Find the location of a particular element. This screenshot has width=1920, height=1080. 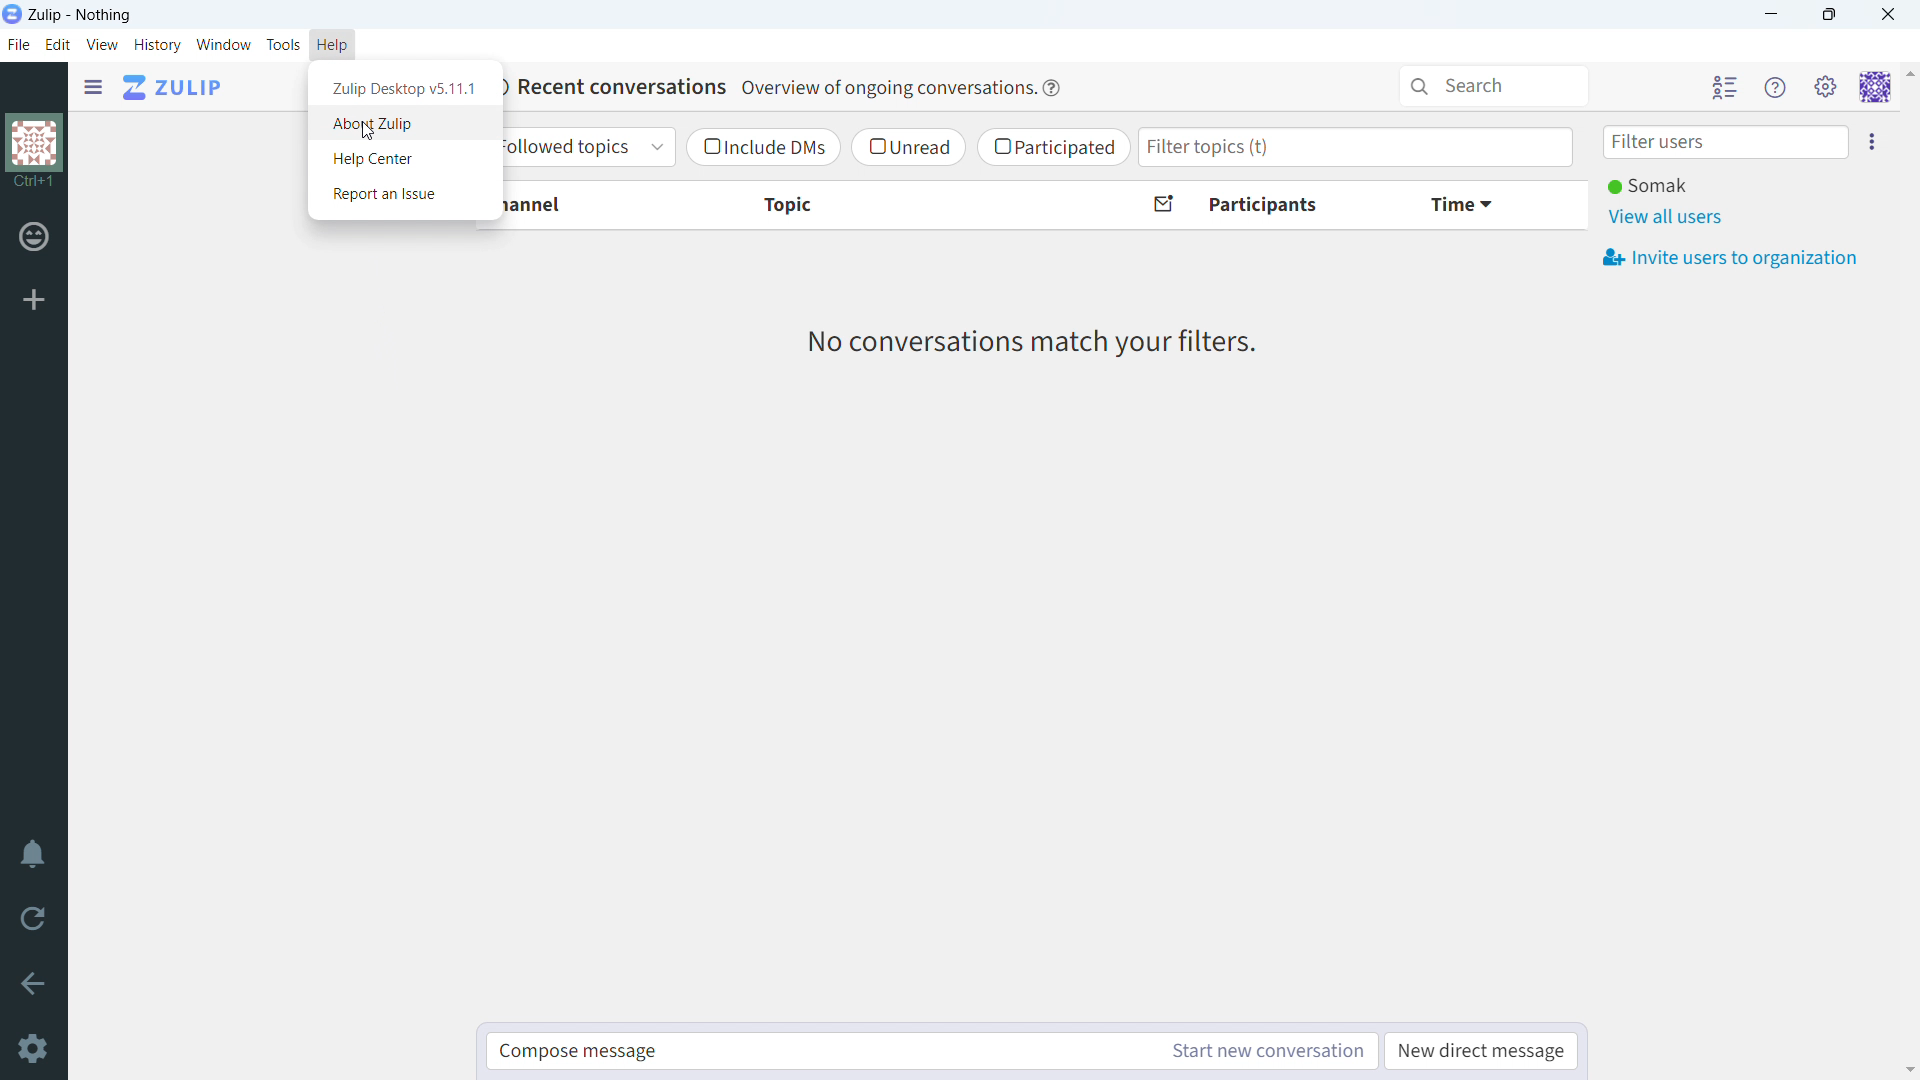

compose message is located at coordinates (821, 1051).